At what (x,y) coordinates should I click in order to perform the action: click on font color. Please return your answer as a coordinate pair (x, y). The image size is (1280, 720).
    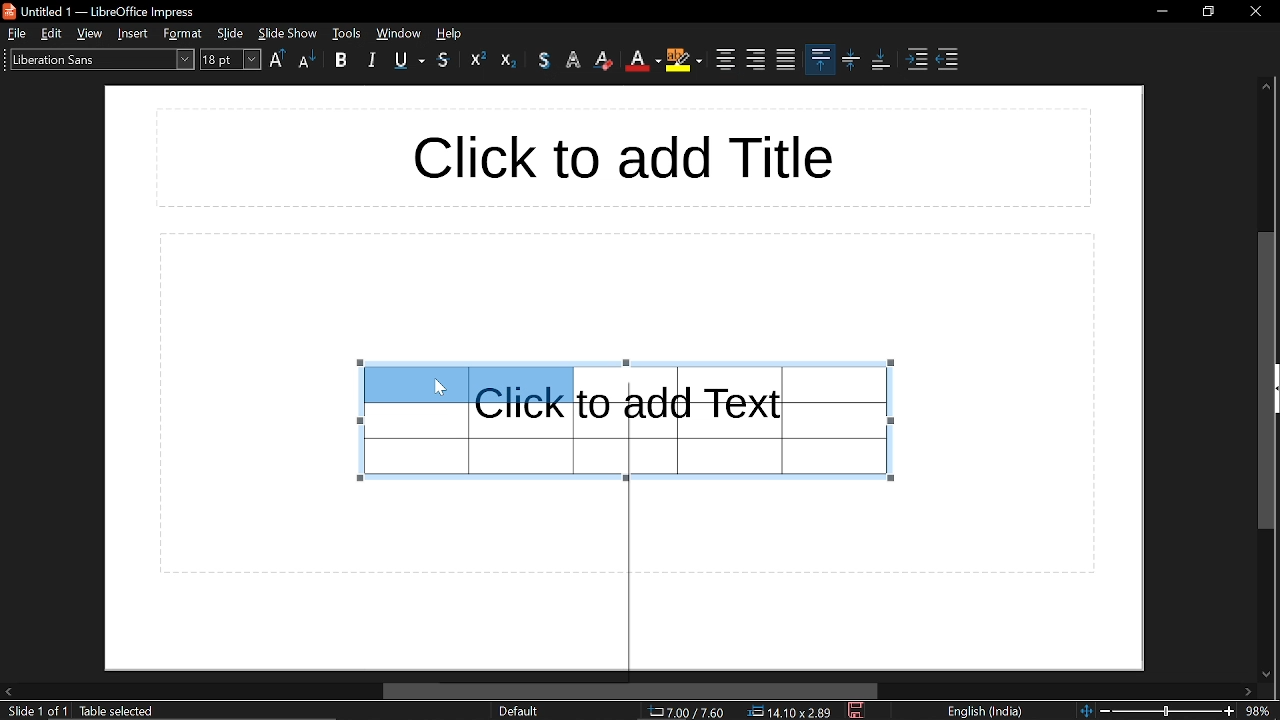
    Looking at the image, I should click on (642, 61).